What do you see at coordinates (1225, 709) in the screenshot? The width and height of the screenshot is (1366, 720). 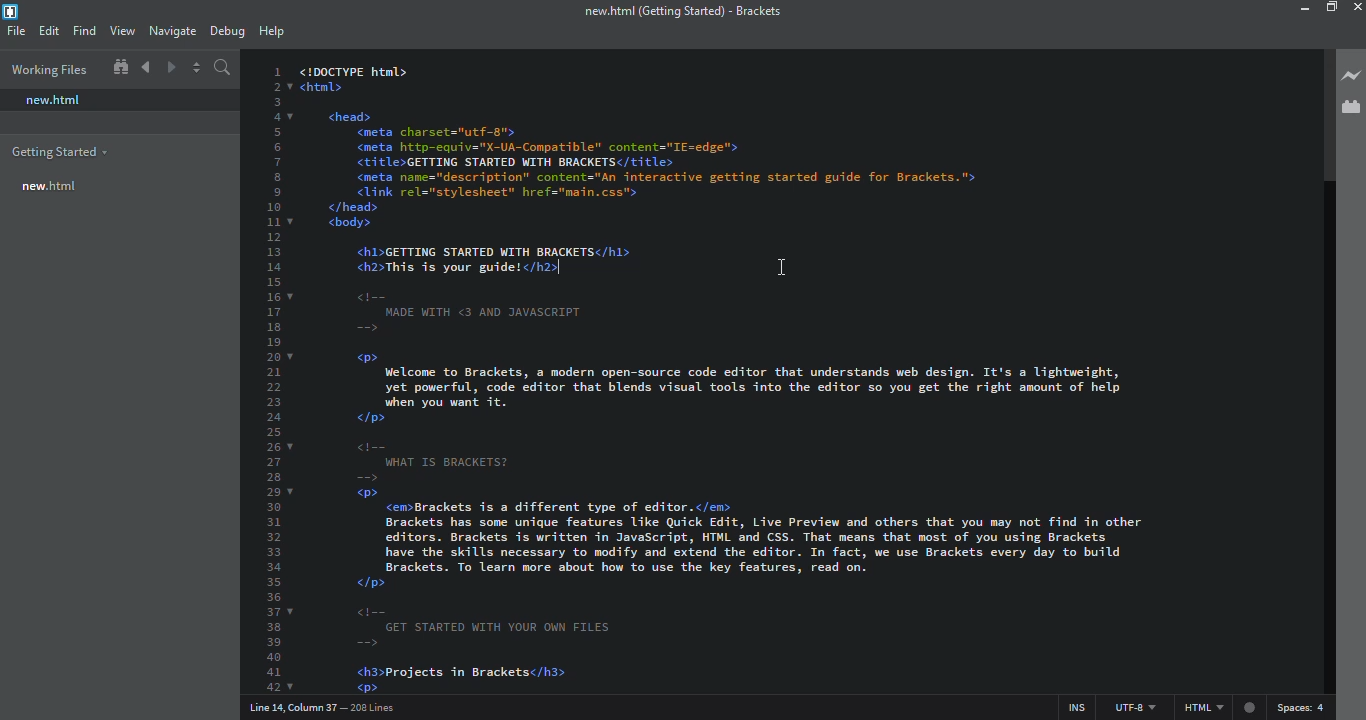 I see `html` at bounding box center [1225, 709].